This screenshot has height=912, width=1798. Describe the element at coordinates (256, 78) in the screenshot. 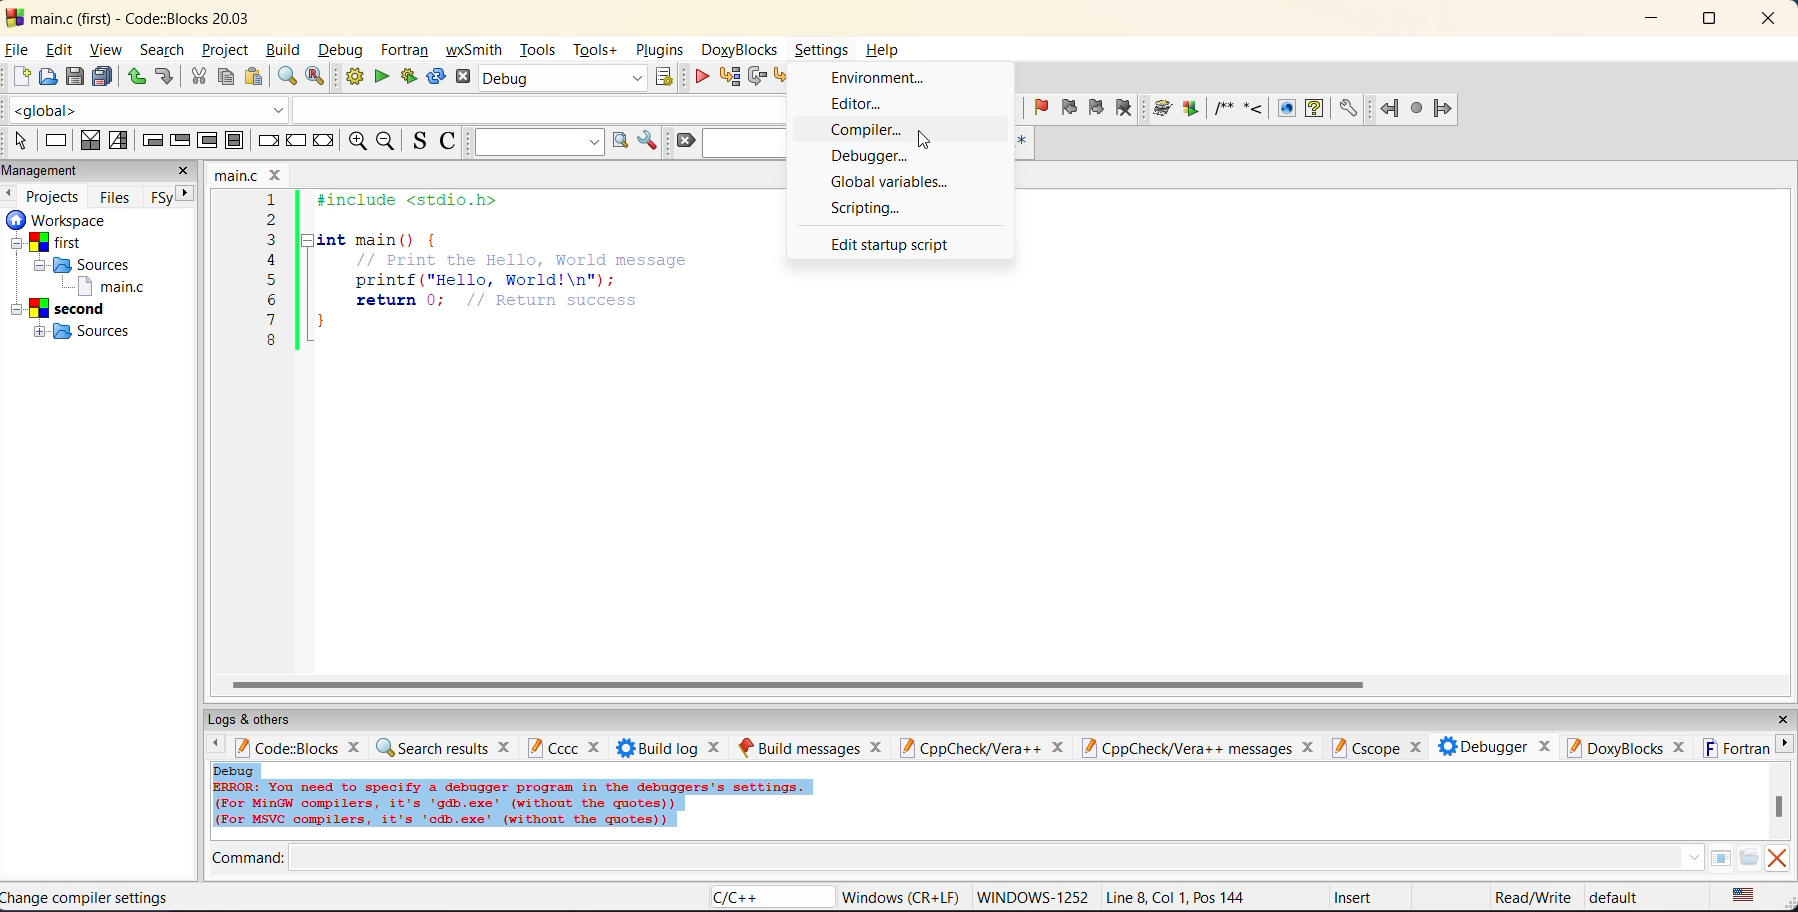

I see `paste` at that location.